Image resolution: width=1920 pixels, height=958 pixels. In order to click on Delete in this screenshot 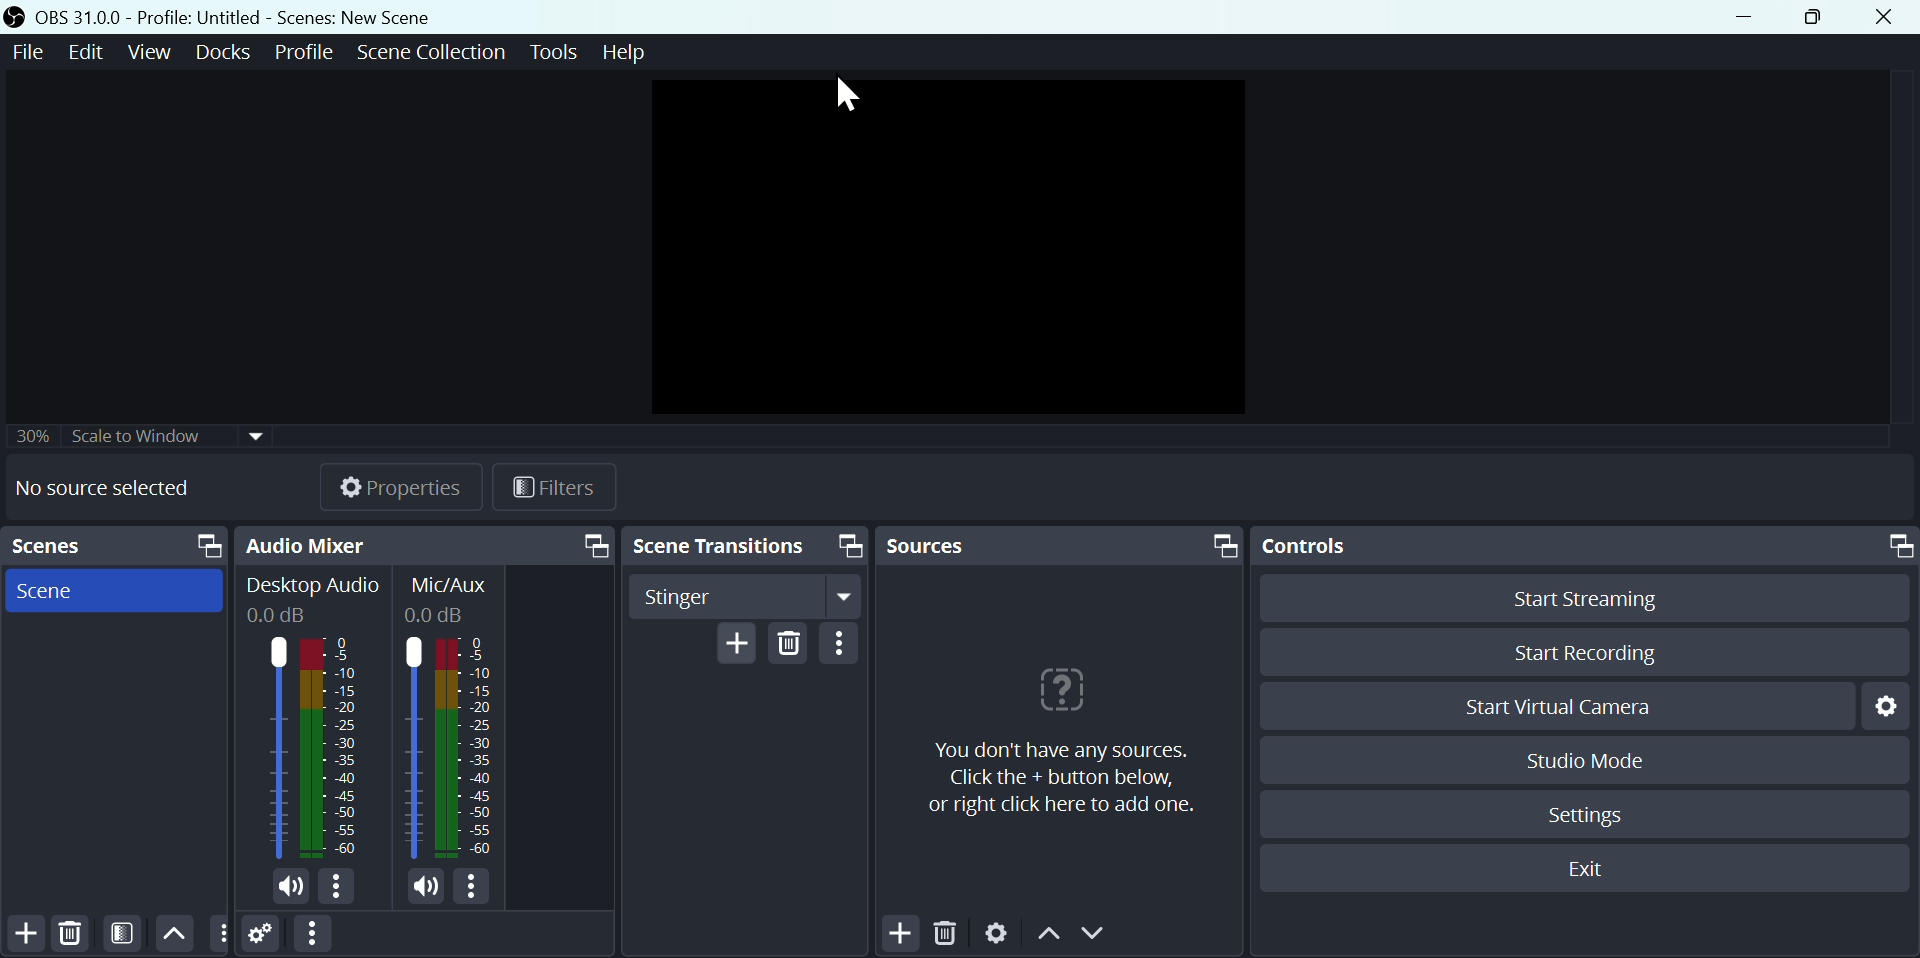, I will do `click(69, 932)`.